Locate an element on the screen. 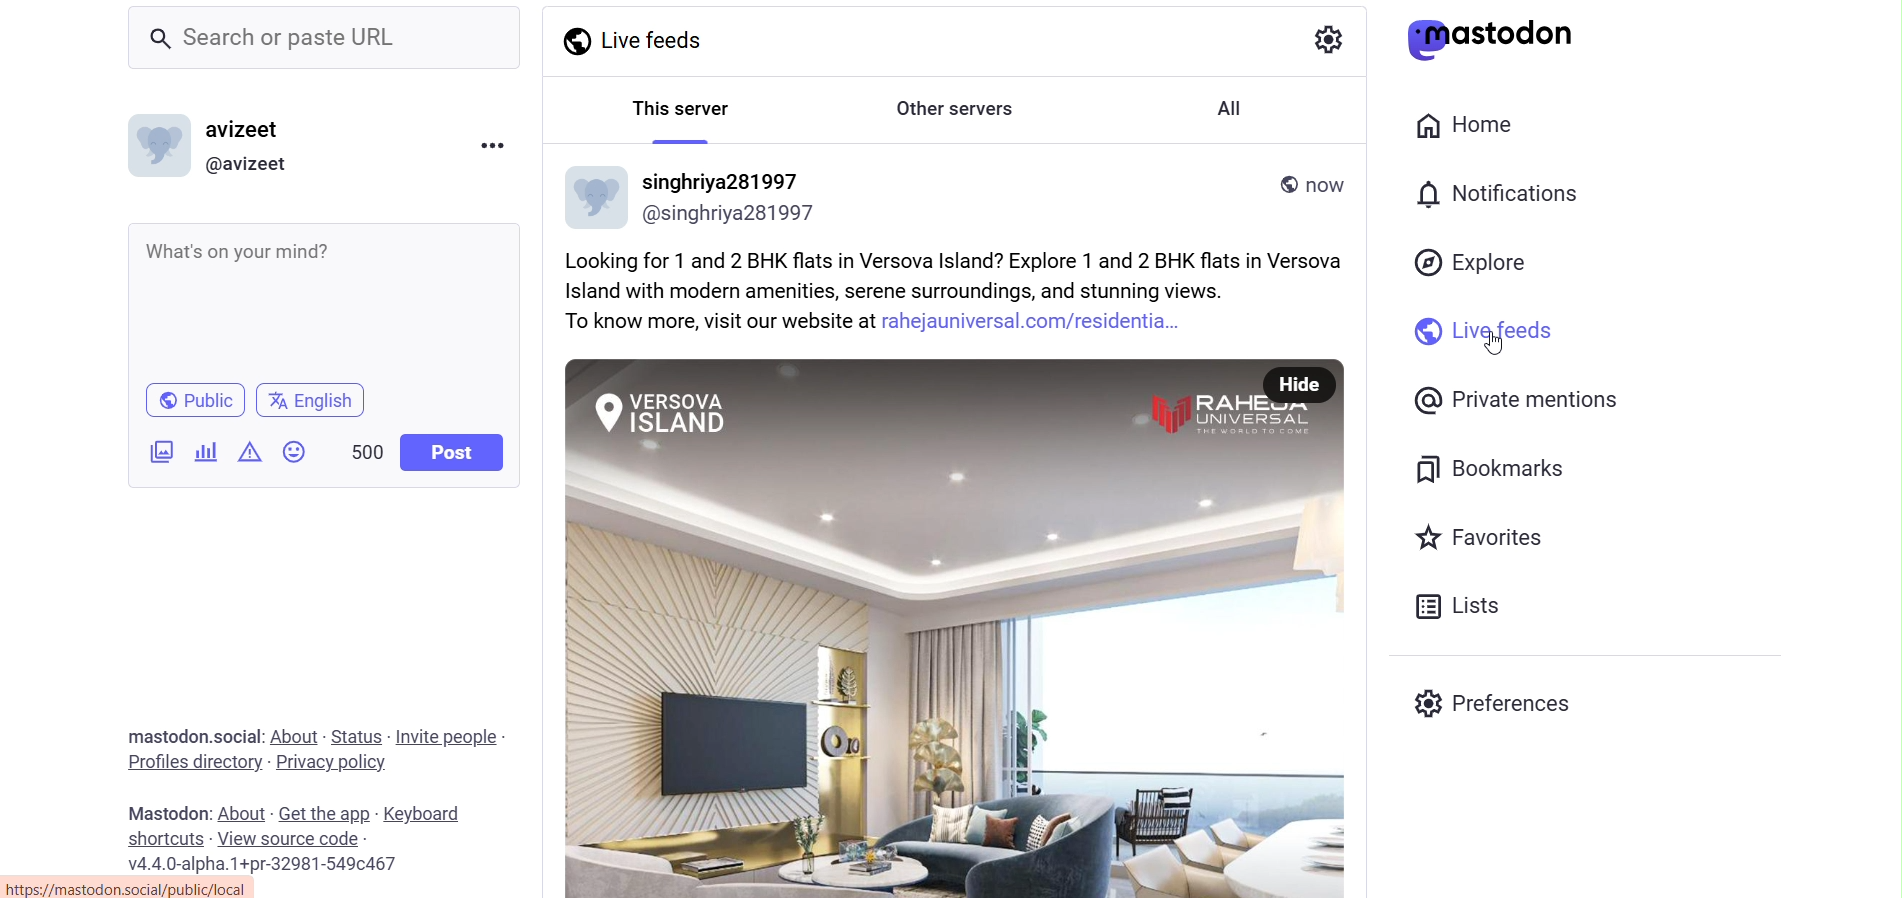 This screenshot has width=1902, height=898. mastodon is located at coordinates (164, 812).